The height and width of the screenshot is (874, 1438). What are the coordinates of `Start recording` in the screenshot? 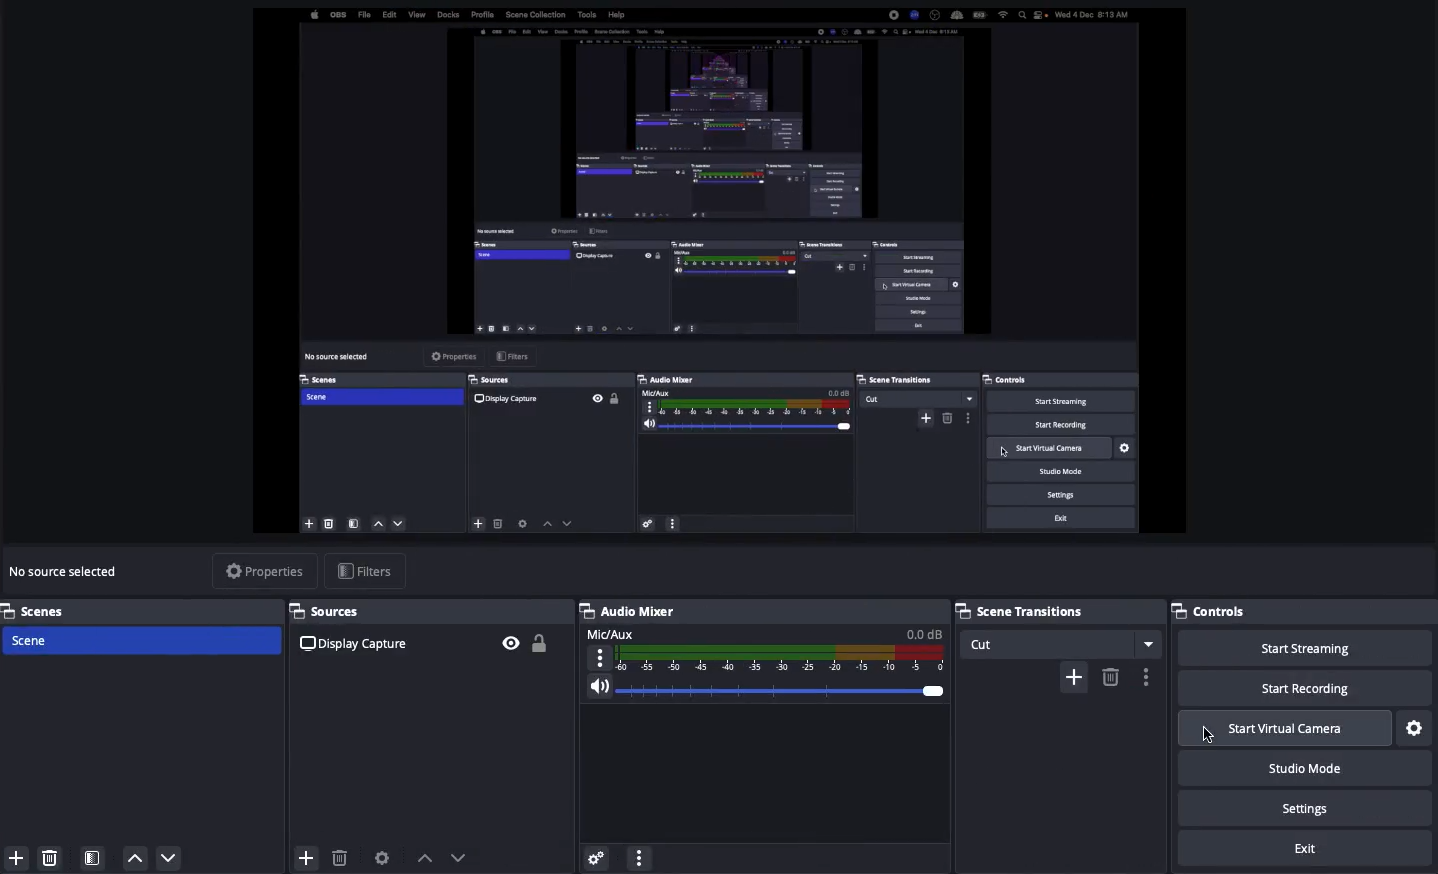 It's located at (1302, 687).